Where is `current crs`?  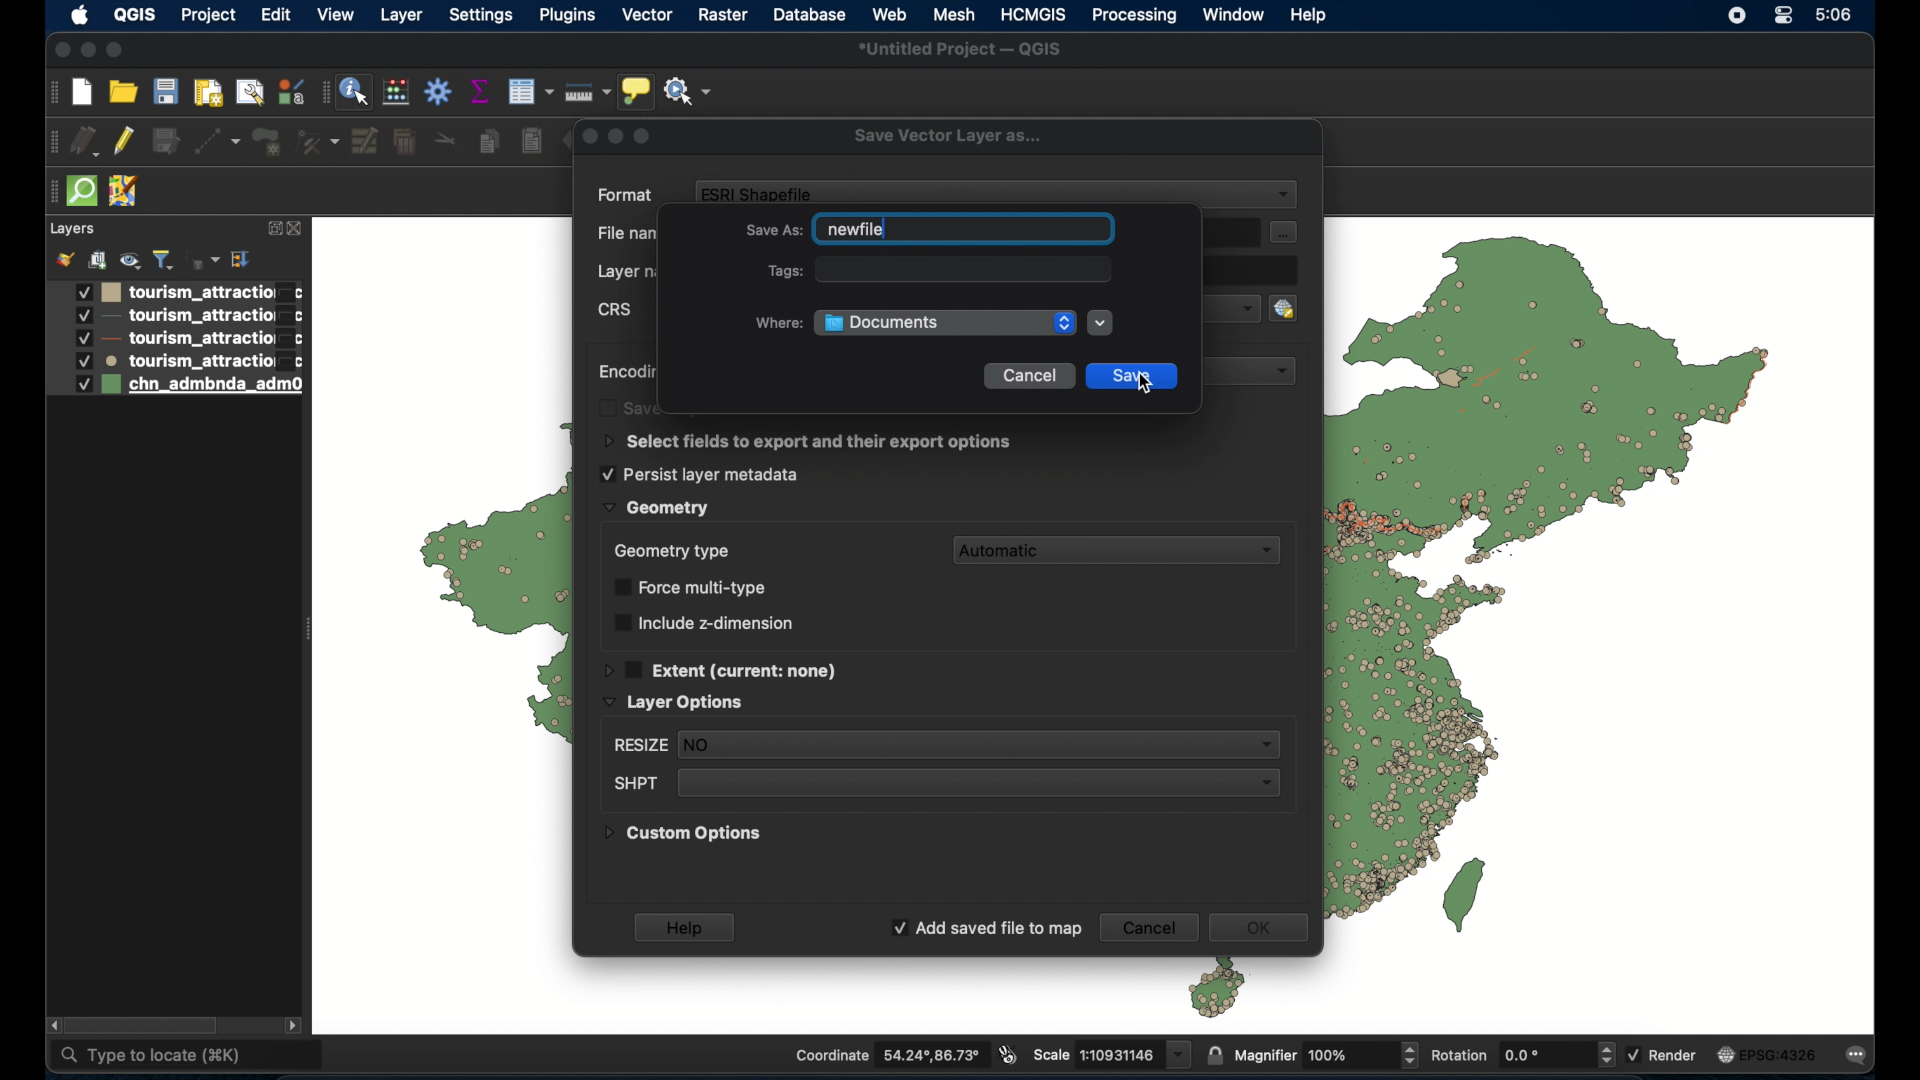
current crs is located at coordinates (1769, 1053).